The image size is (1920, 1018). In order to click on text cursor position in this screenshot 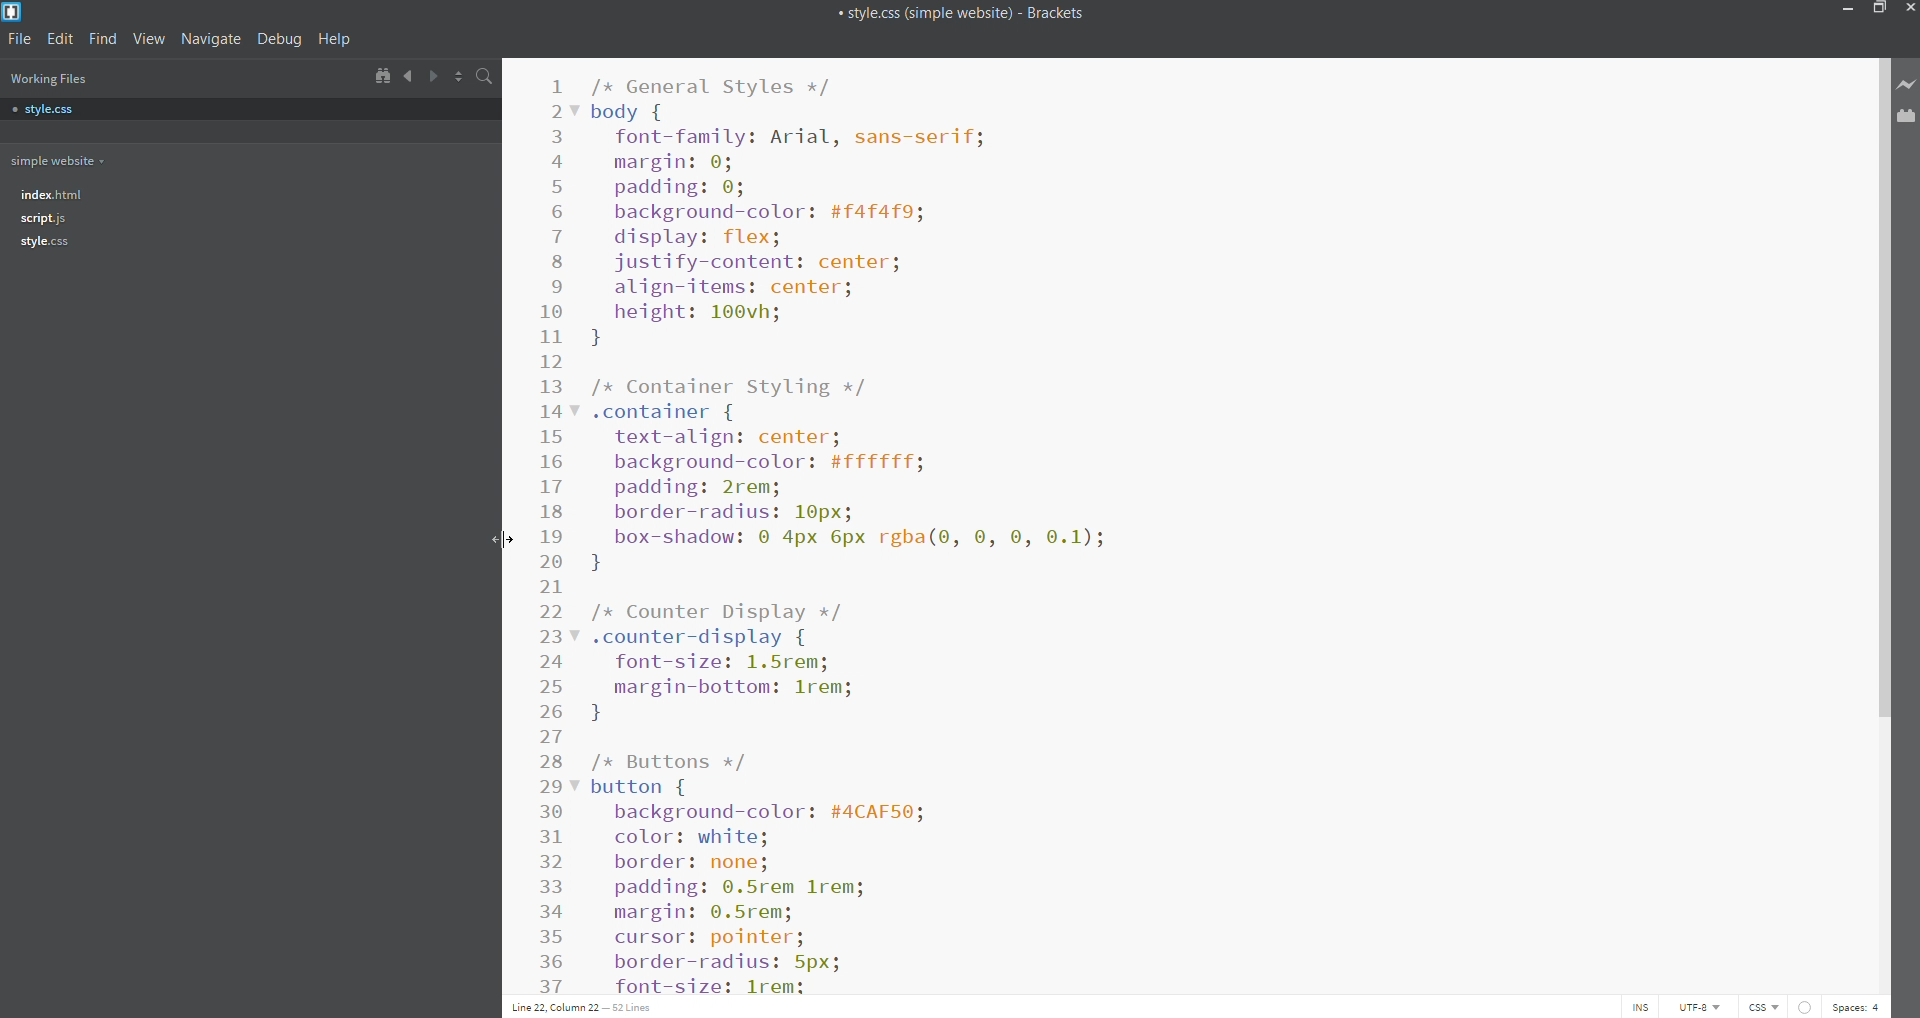, I will do `click(586, 1009)`.